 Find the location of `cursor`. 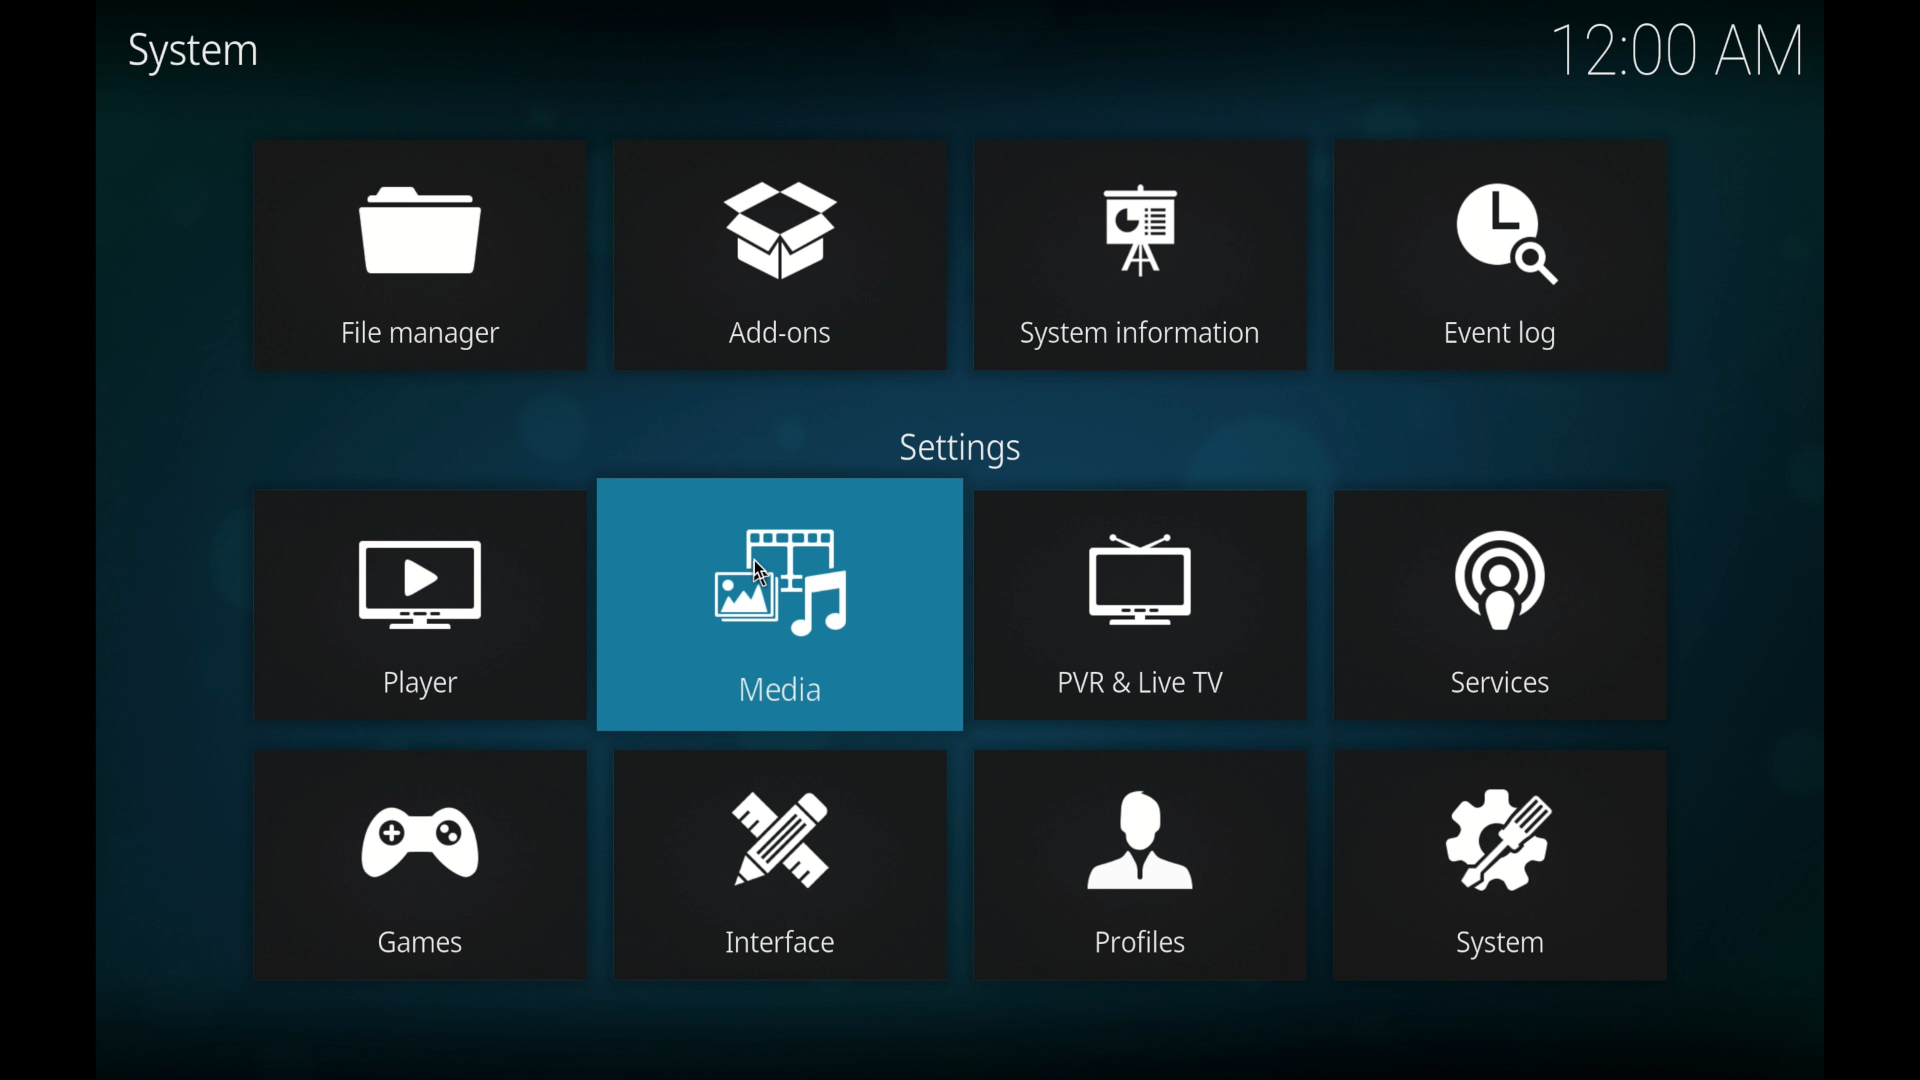

cursor is located at coordinates (760, 572).